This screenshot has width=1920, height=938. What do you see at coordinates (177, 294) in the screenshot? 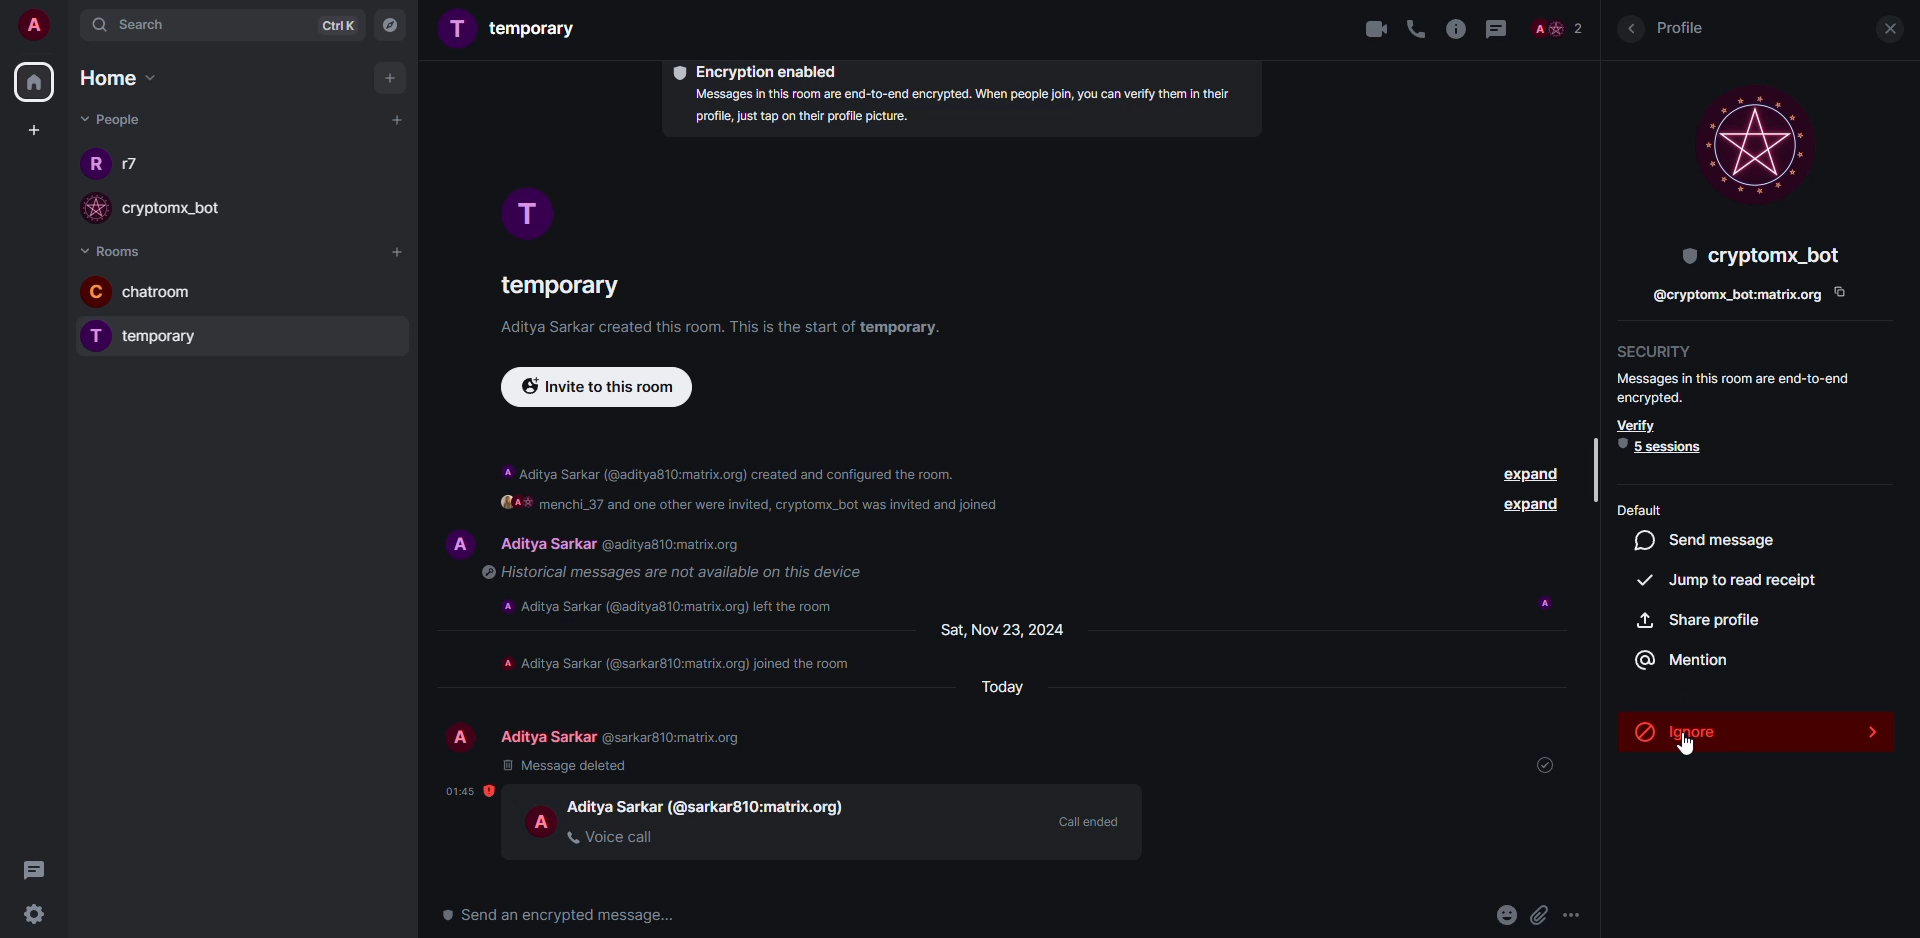
I see `room` at bounding box center [177, 294].